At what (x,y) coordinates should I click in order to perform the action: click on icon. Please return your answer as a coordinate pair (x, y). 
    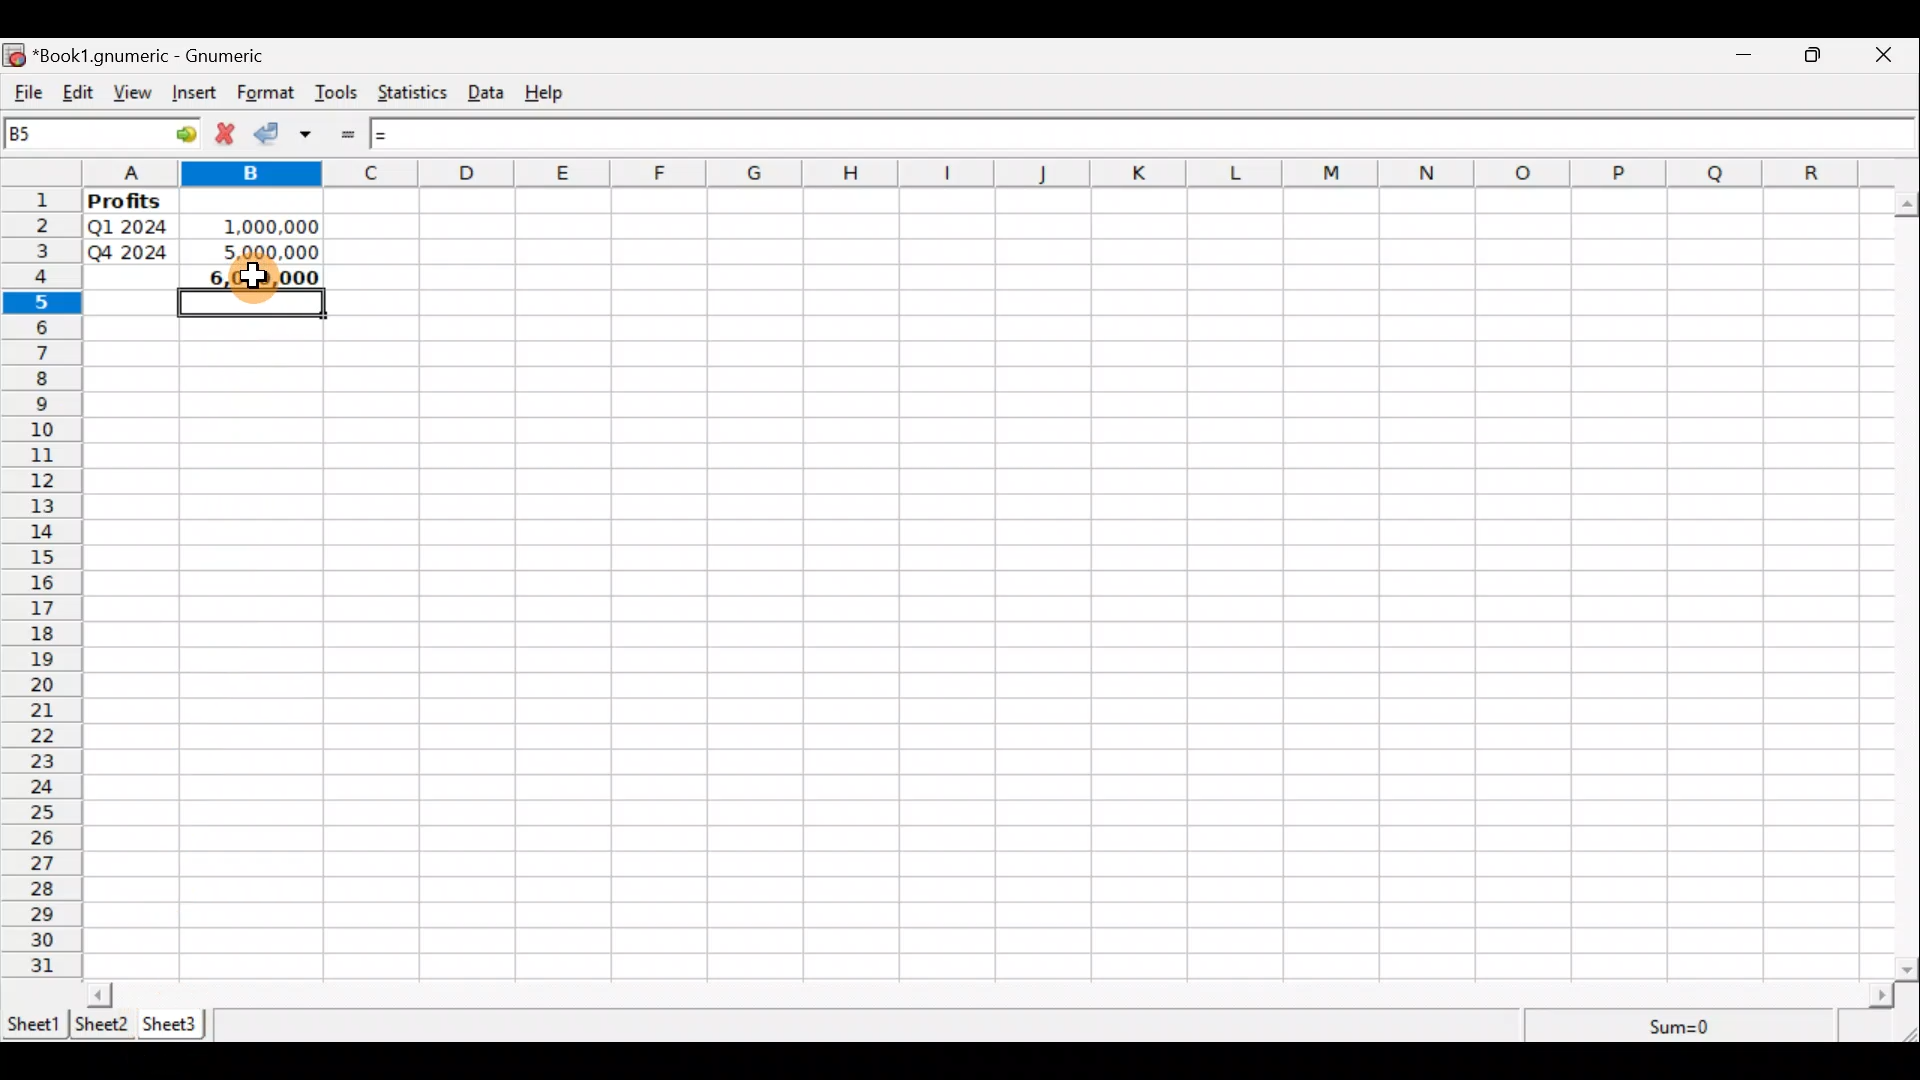
    Looking at the image, I should click on (16, 56).